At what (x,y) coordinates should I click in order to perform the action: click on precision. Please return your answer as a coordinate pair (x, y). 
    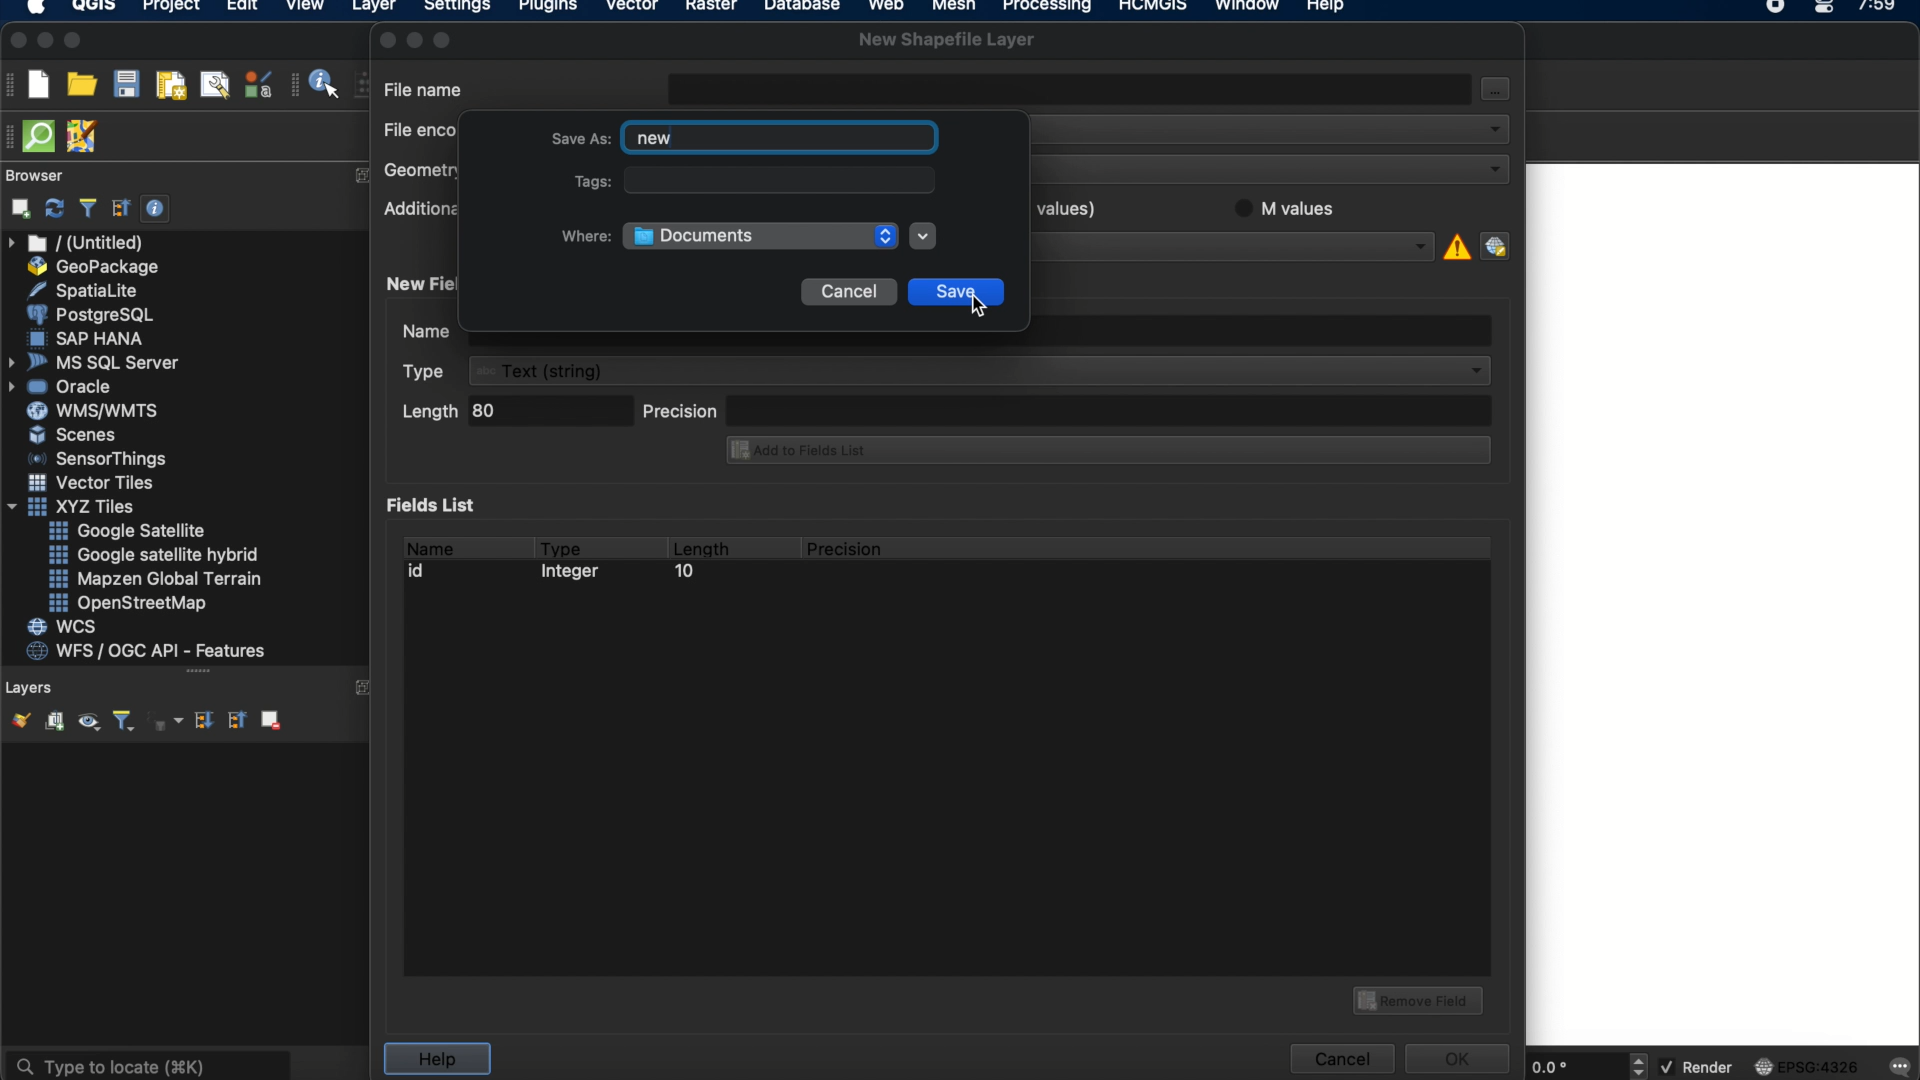
    Looking at the image, I should click on (847, 549).